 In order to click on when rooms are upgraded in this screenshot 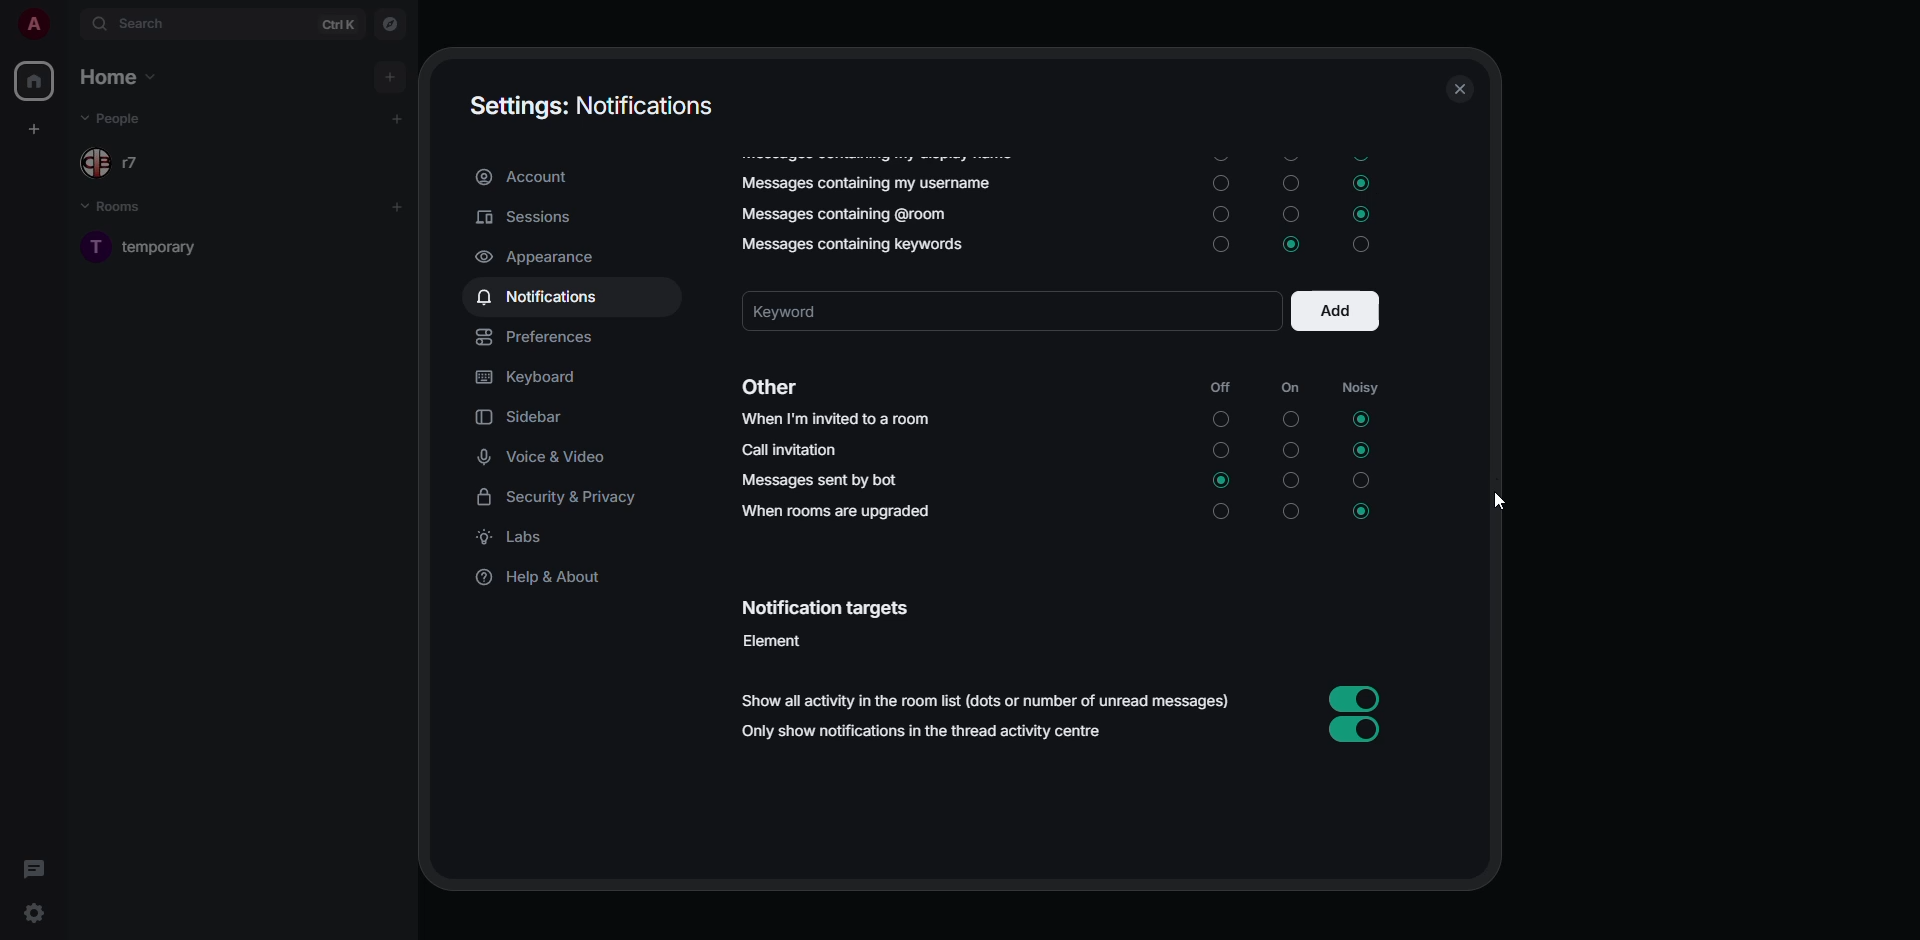, I will do `click(838, 511)`.